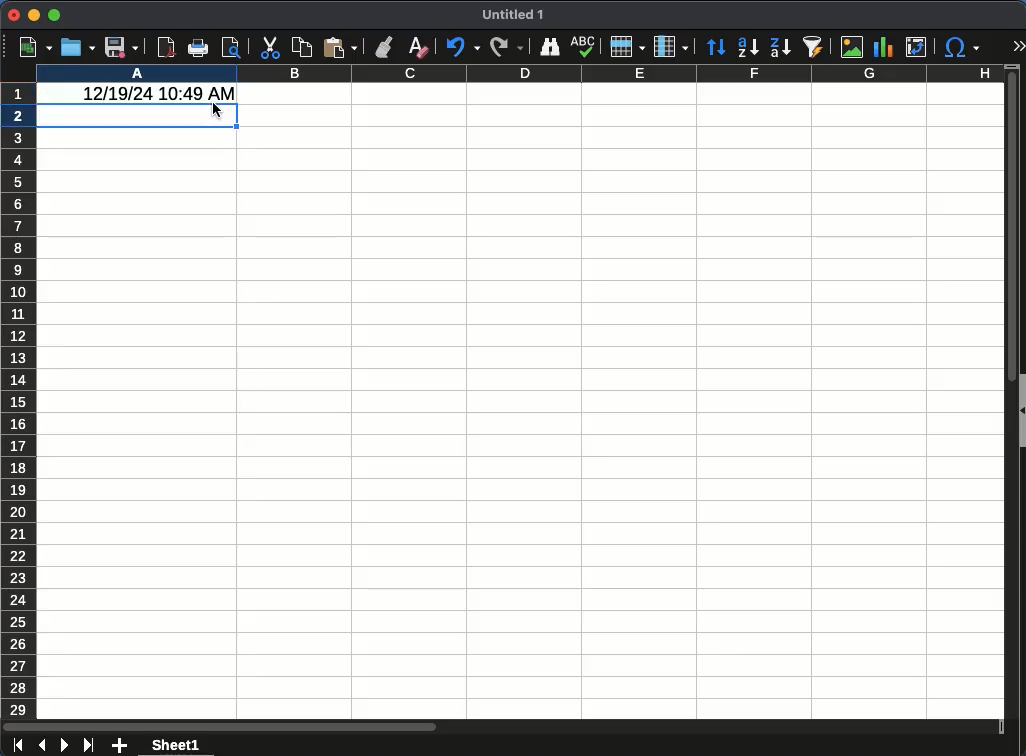 The image size is (1026, 756). What do you see at coordinates (508, 47) in the screenshot?
I see `redo` at bounding box center [508, 47].